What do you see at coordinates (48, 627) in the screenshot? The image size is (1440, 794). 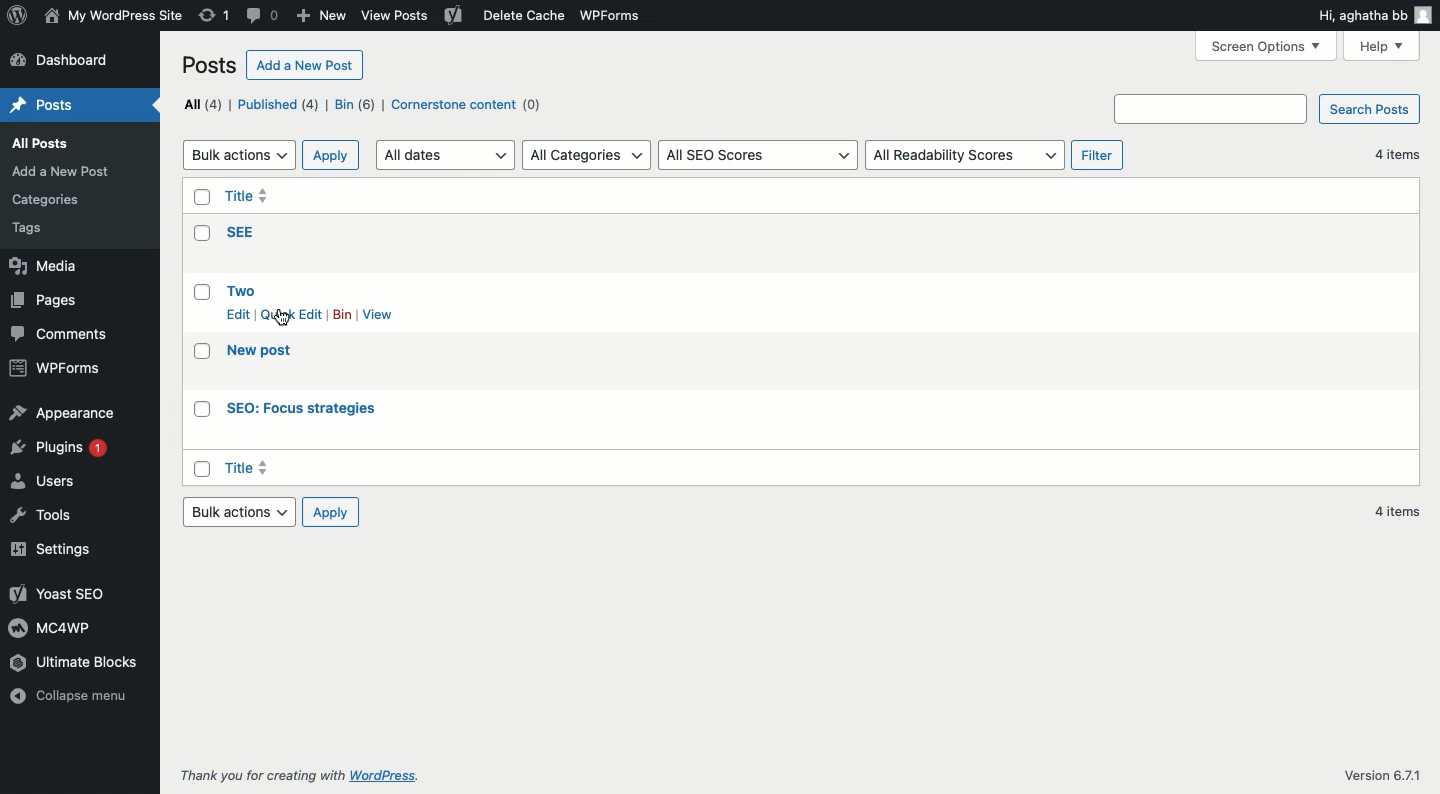 I see `MC4WP` at bounding box center [48, 627].